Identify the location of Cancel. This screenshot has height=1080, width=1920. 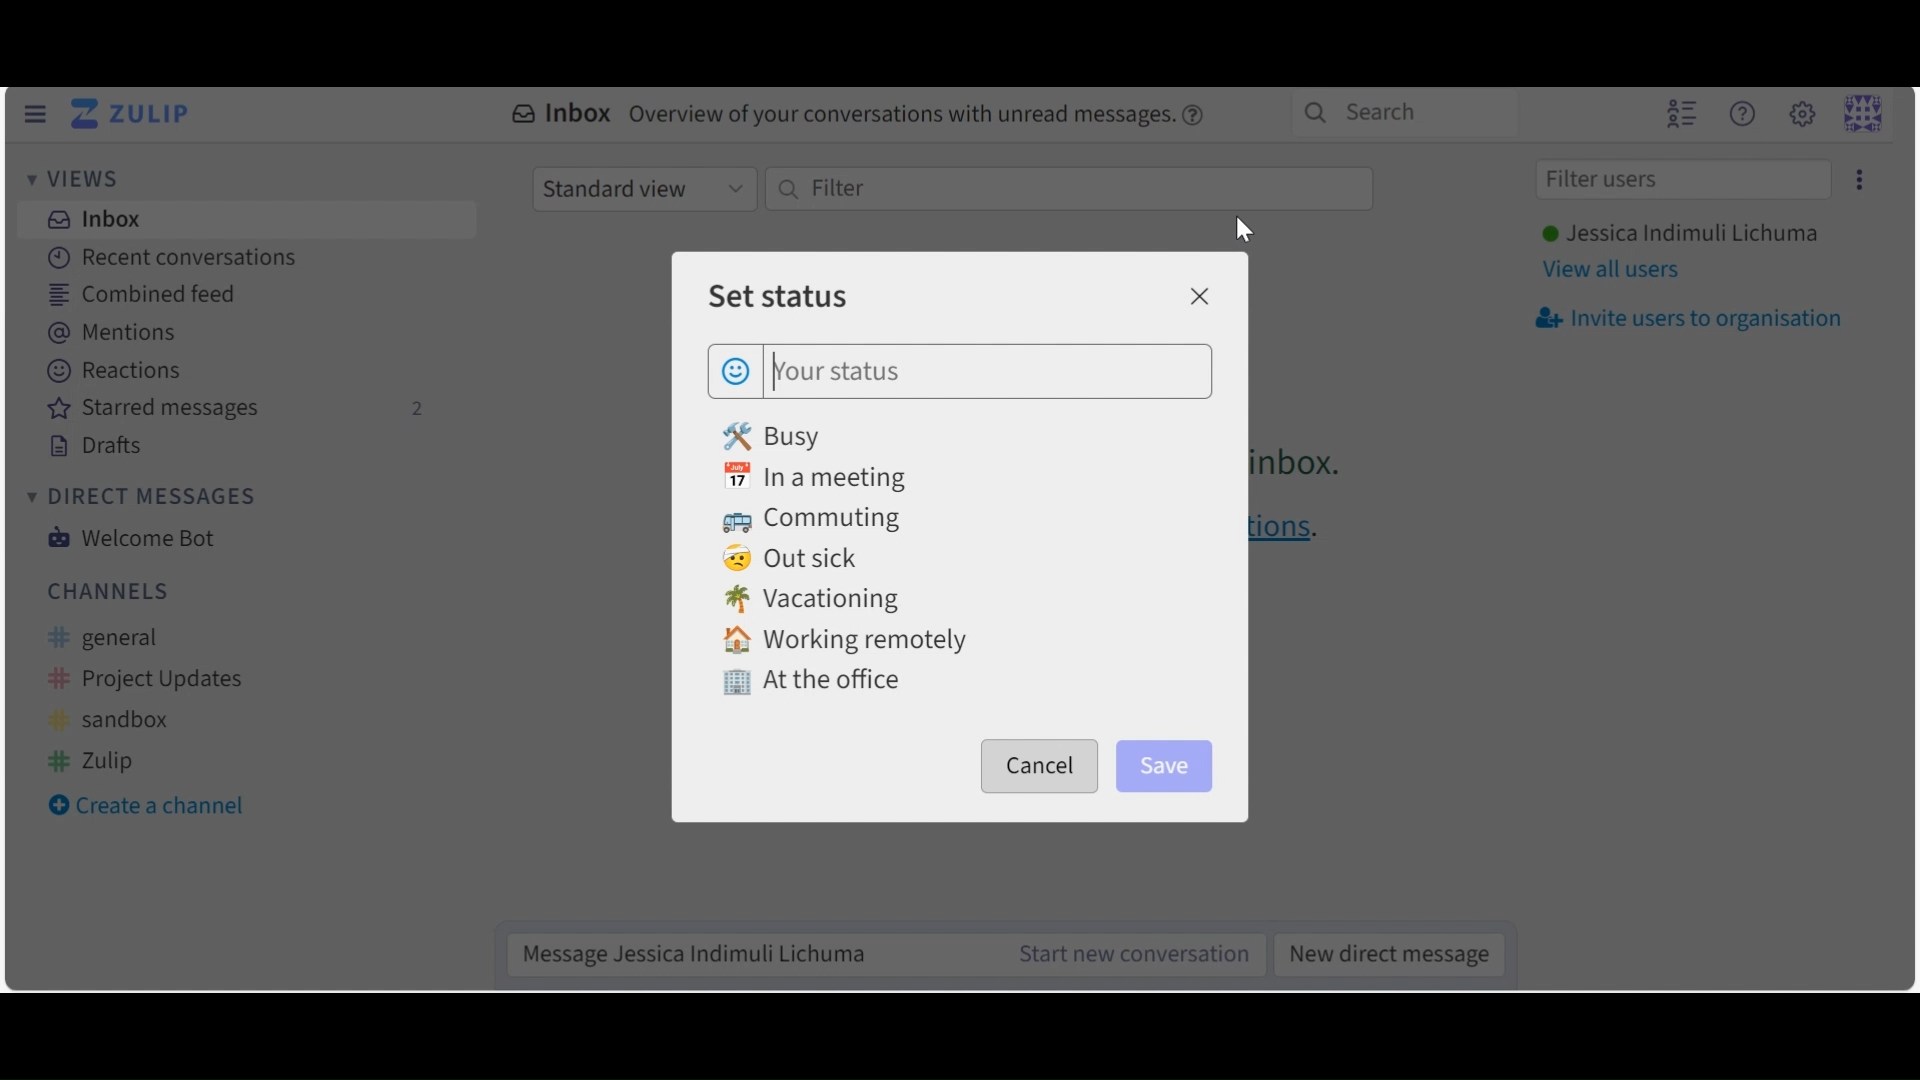
(1040, 766).